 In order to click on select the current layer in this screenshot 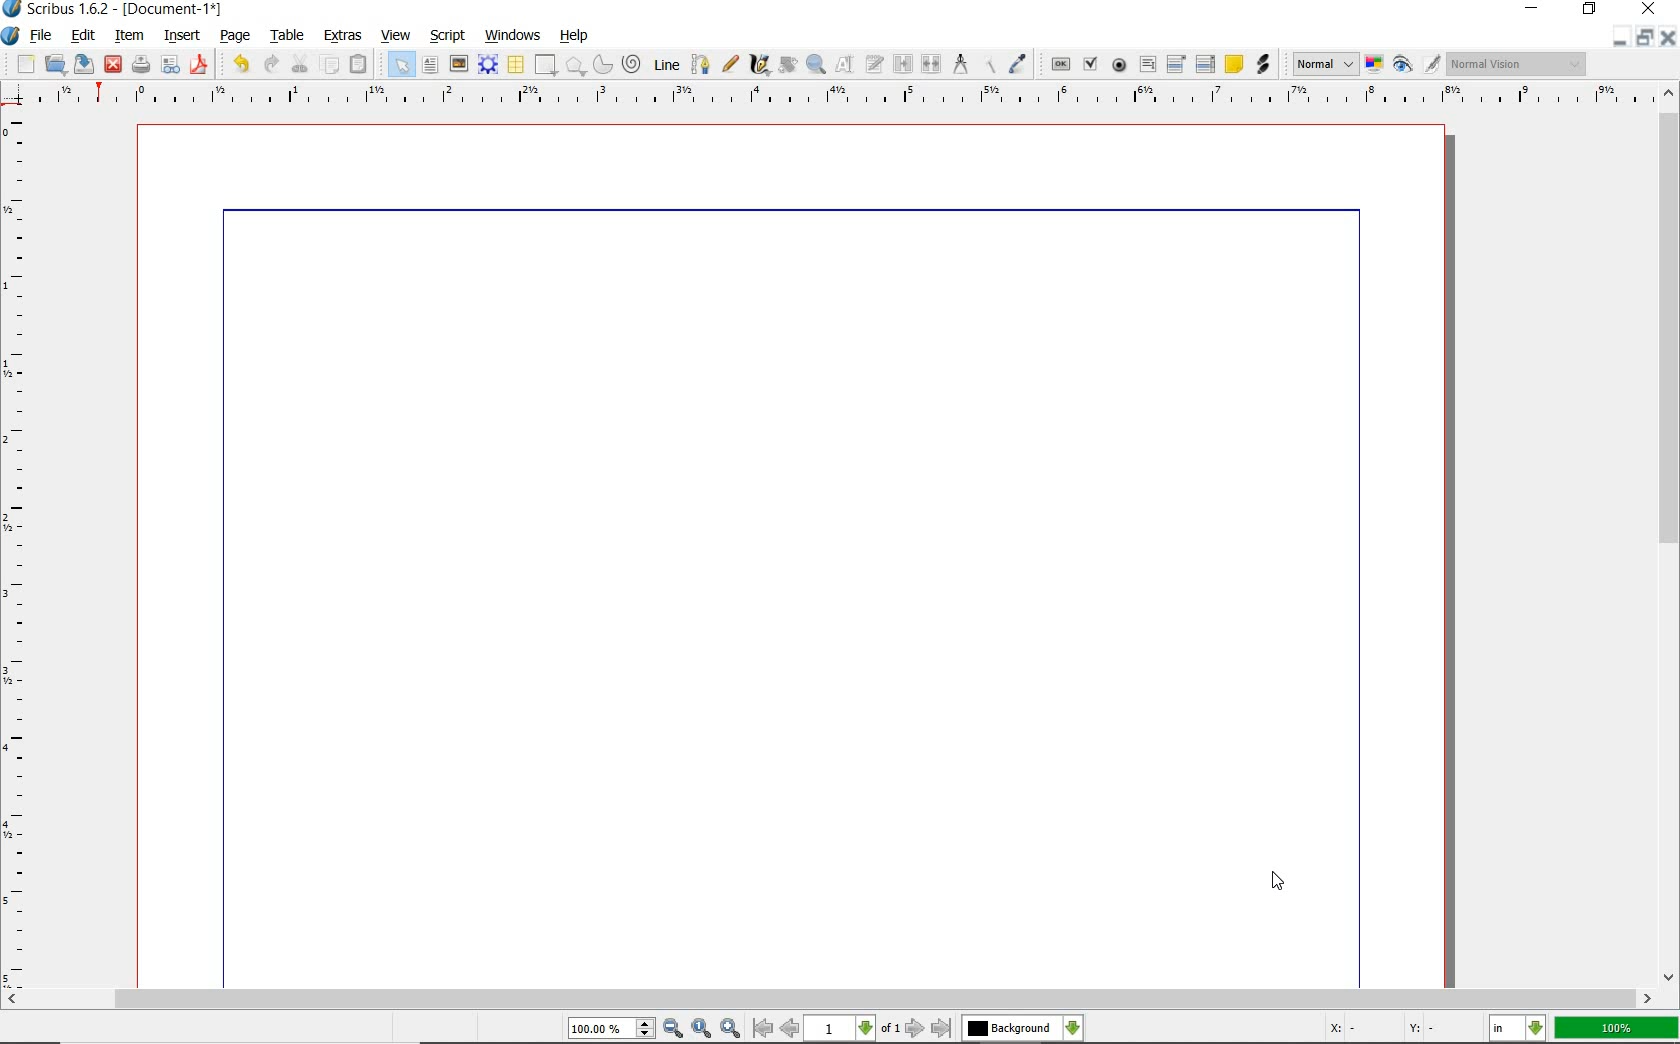, I will do `click(1023, 1028)`.